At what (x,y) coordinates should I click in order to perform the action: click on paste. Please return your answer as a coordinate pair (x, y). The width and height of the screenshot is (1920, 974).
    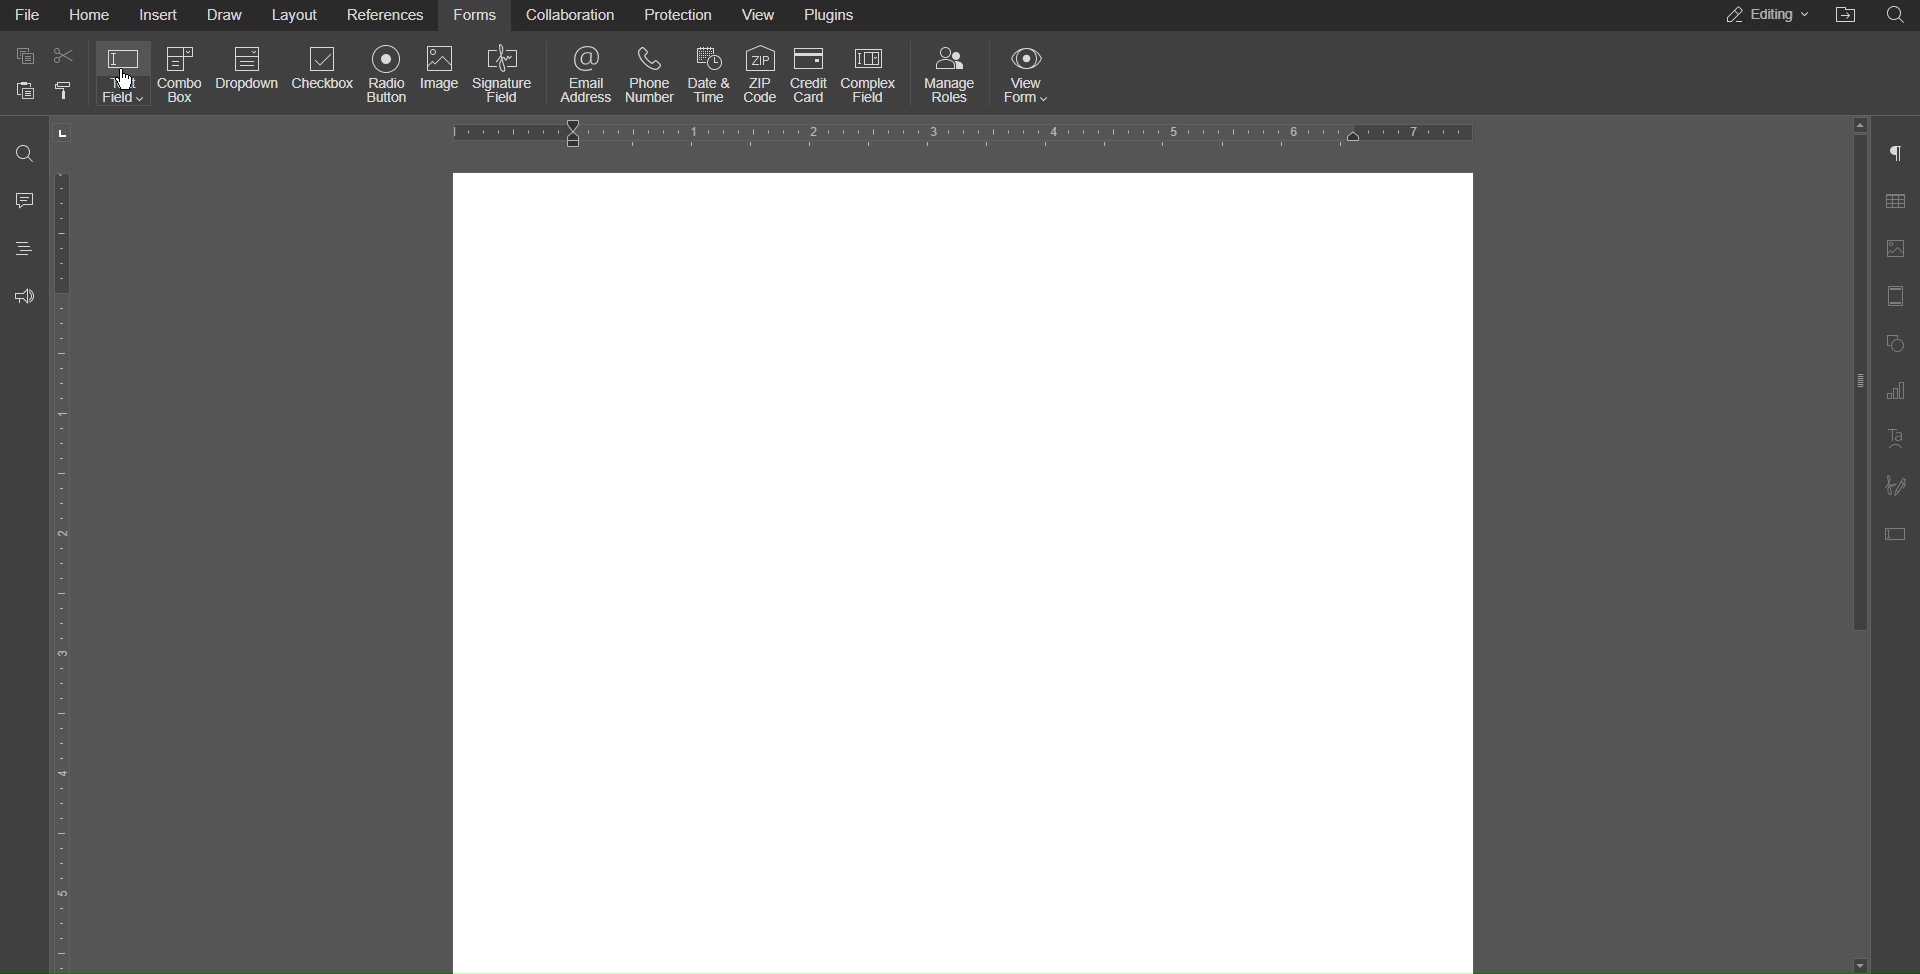
    Looking at the image, I should click on (26, 90).